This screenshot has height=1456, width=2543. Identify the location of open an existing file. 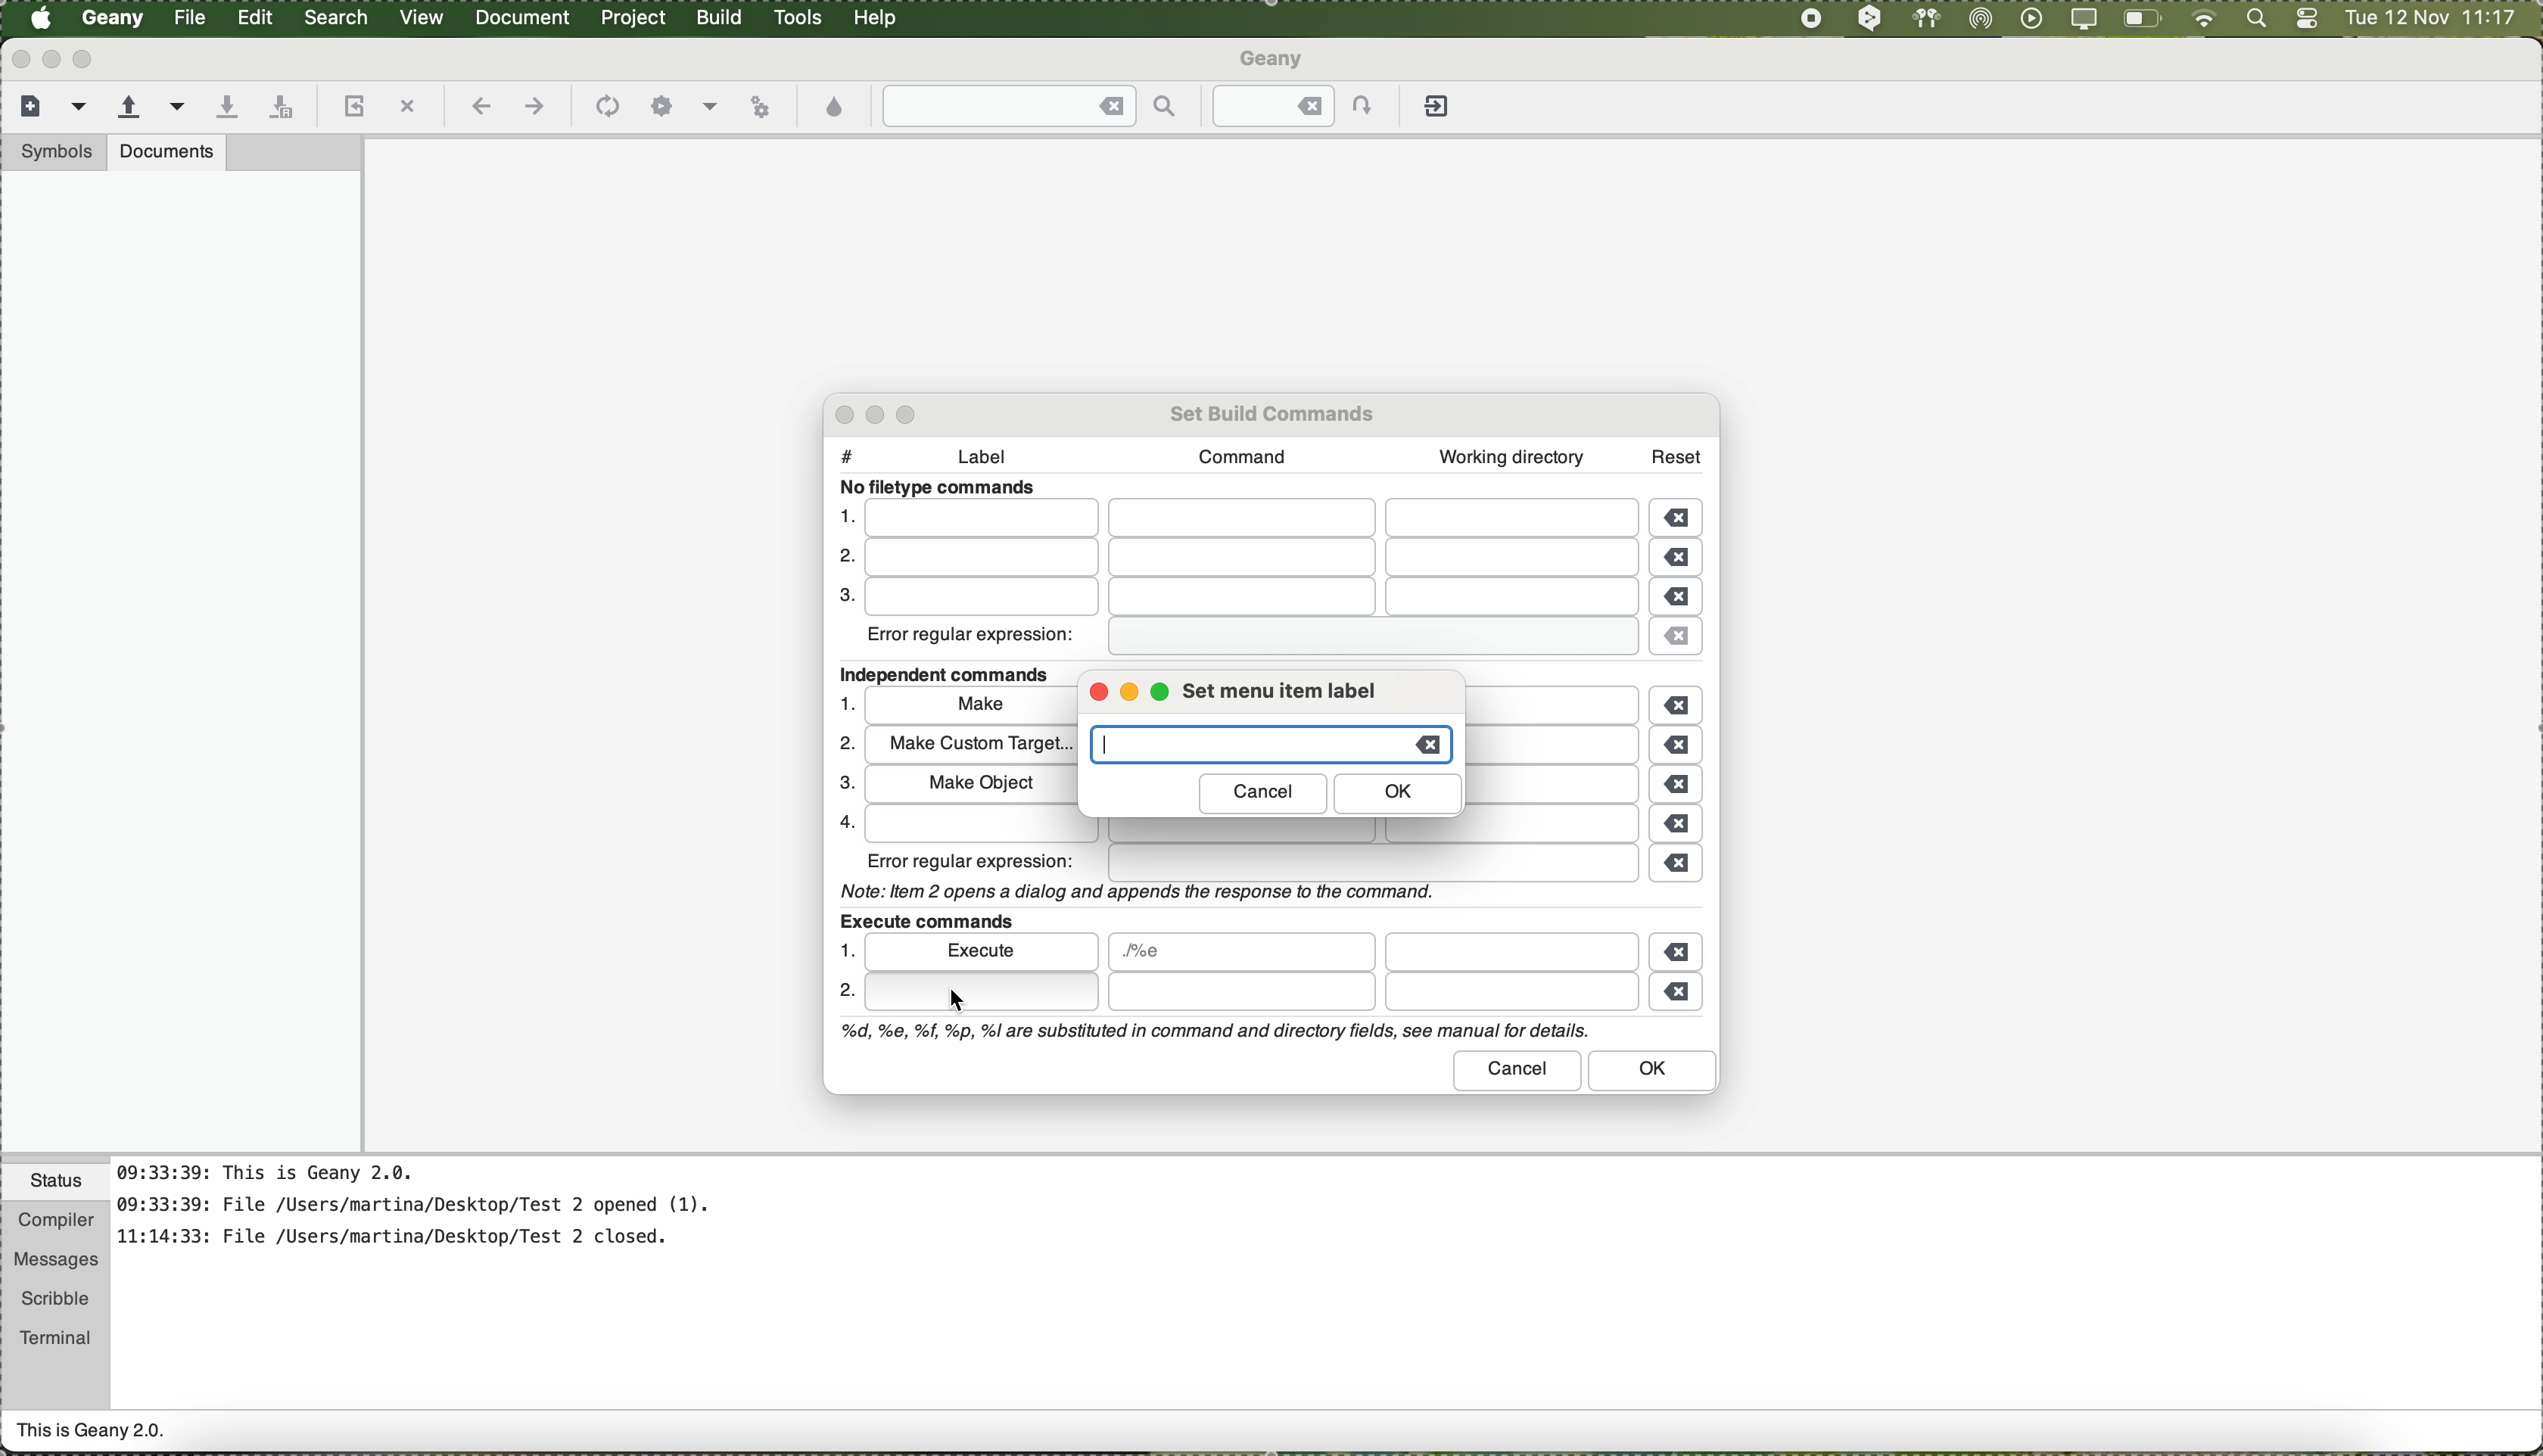
(129, 108).